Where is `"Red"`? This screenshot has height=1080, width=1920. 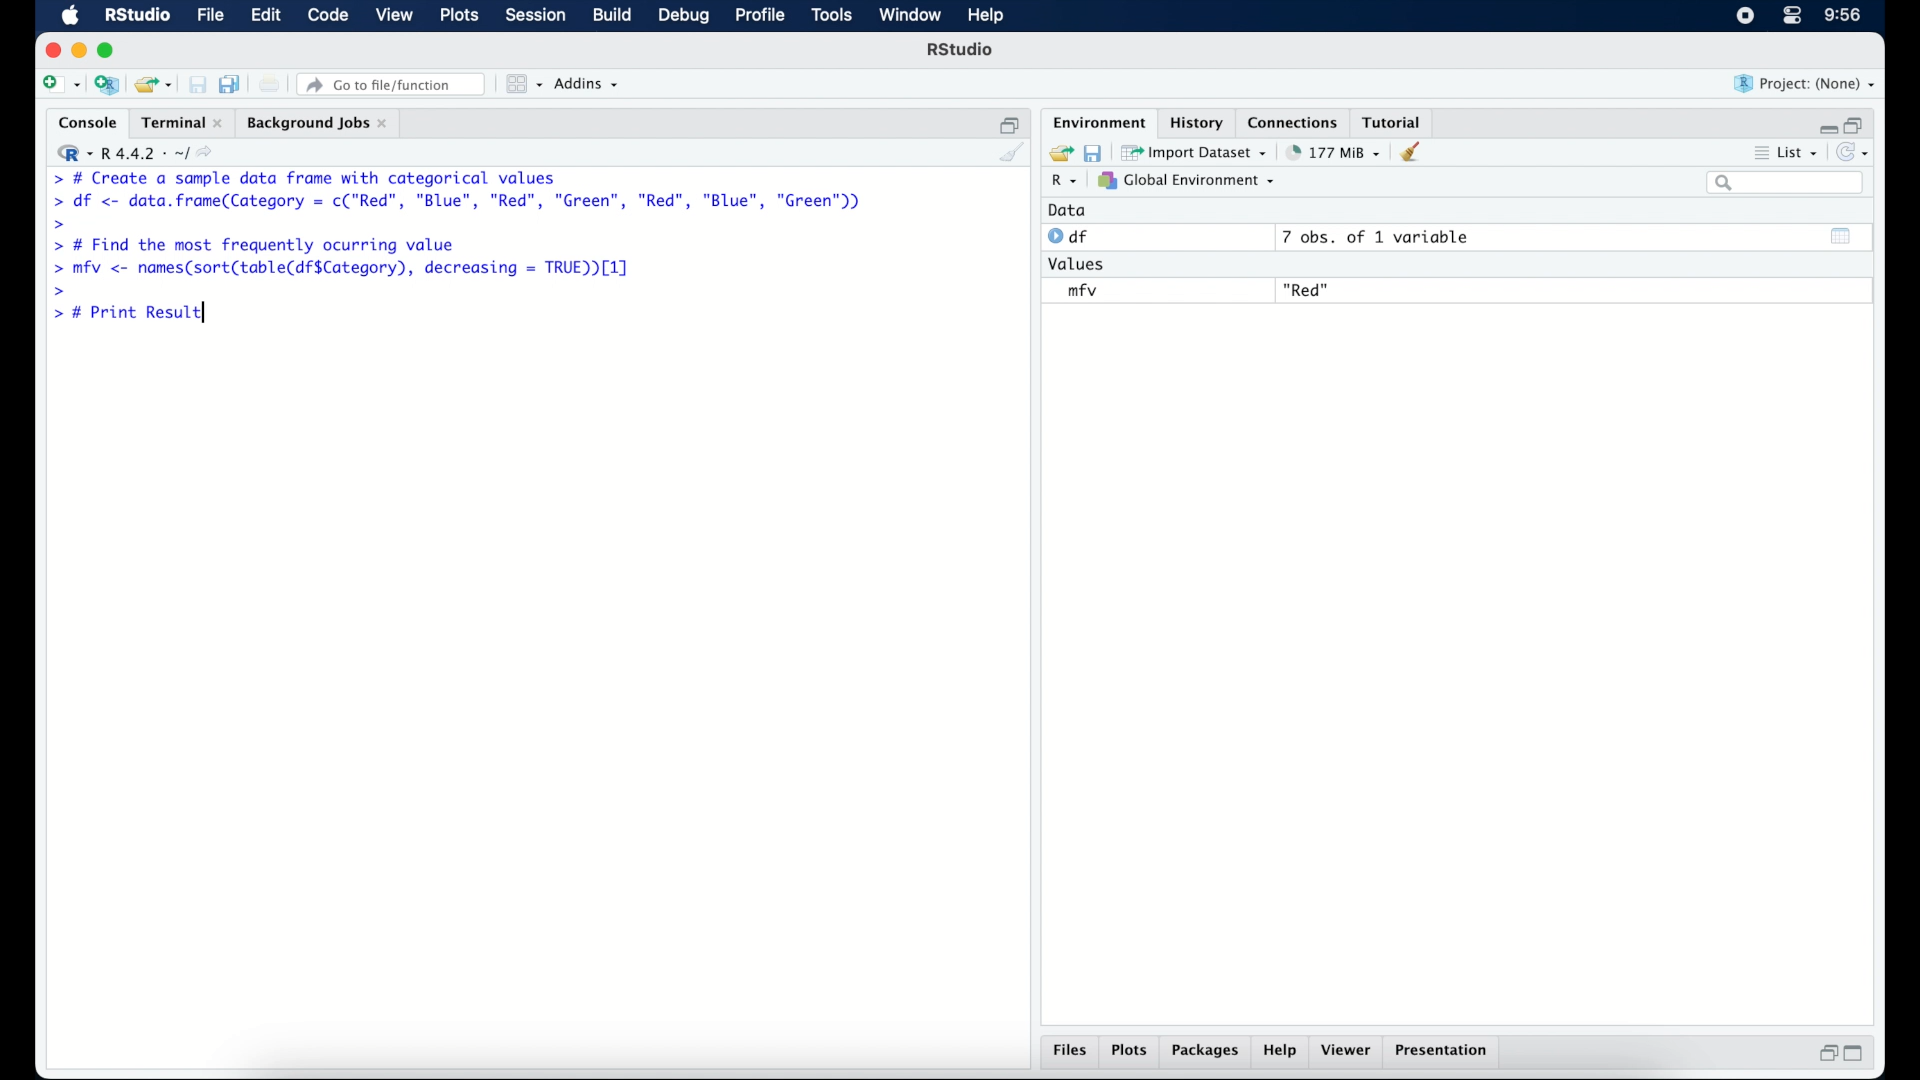 "Red" is located at coordinates (1308, 288).